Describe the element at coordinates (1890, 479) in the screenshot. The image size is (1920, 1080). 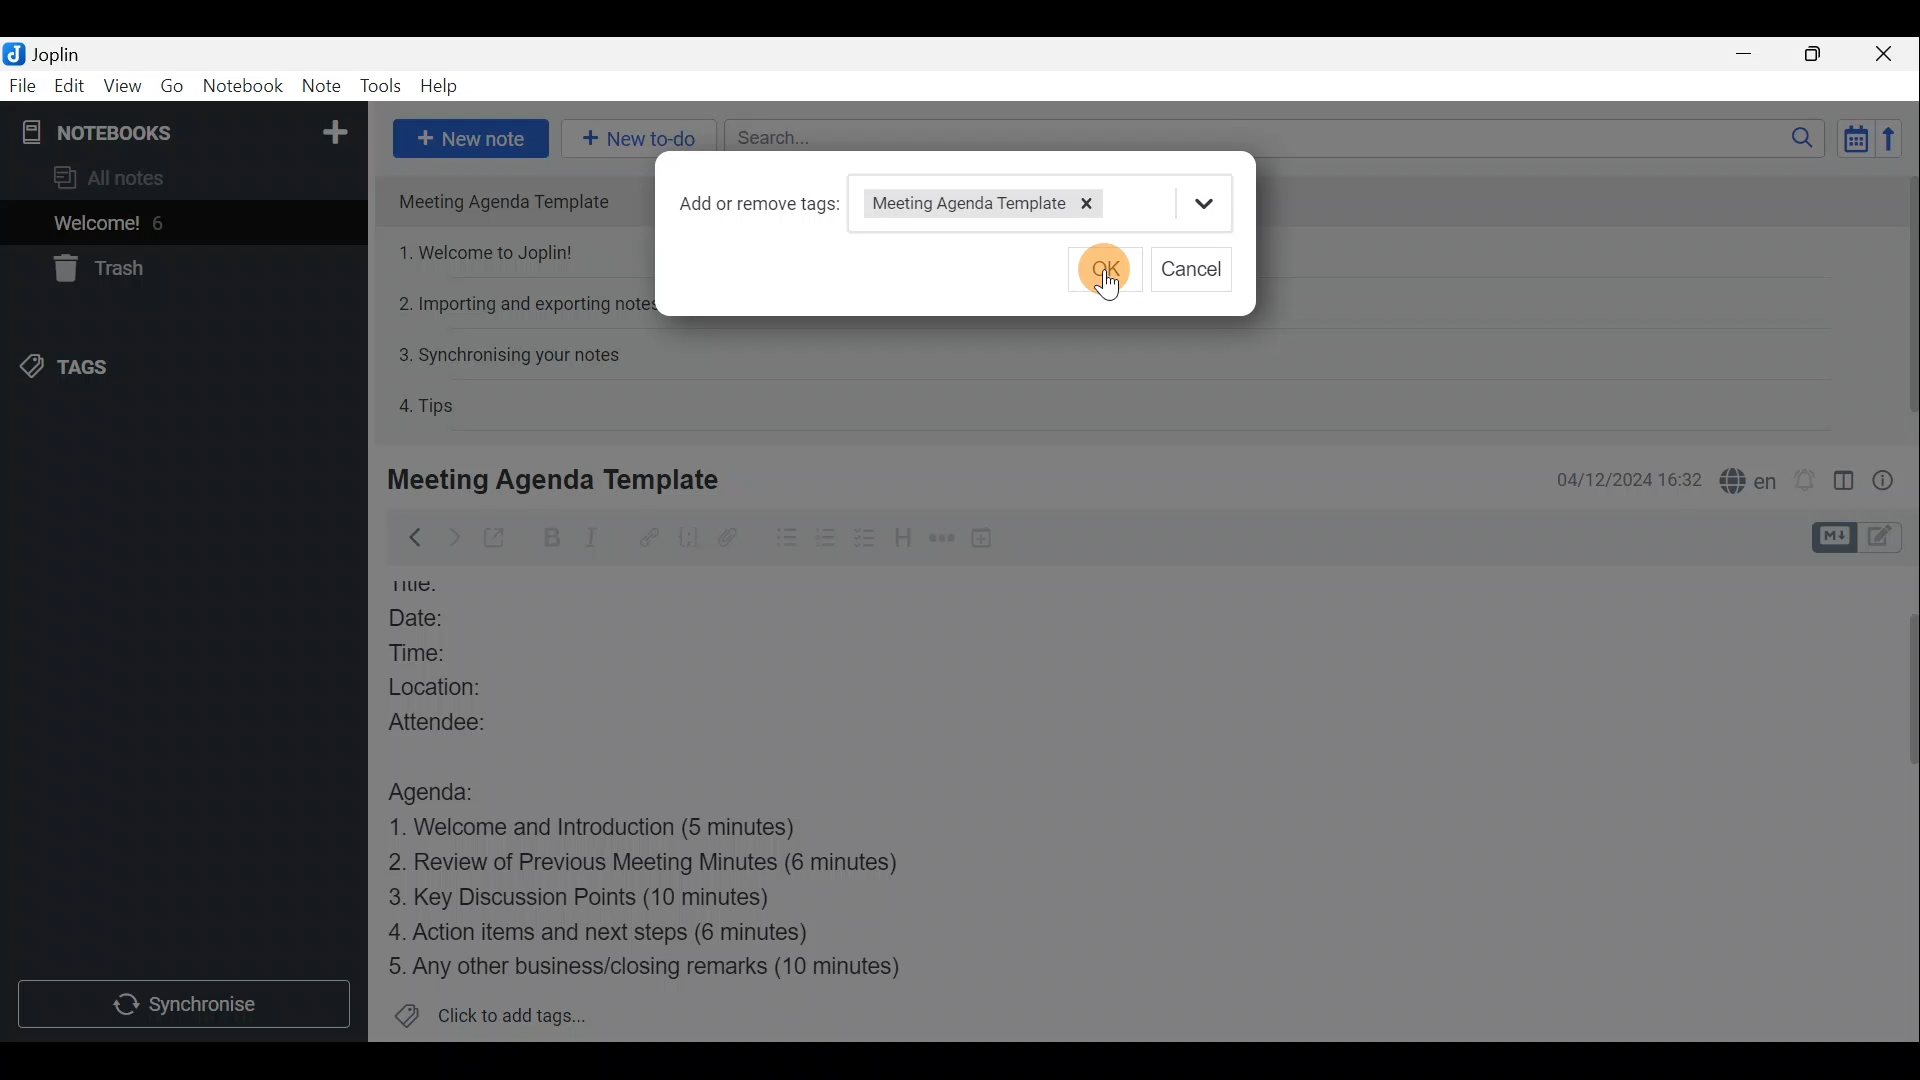
I see `Note properties` at that location.